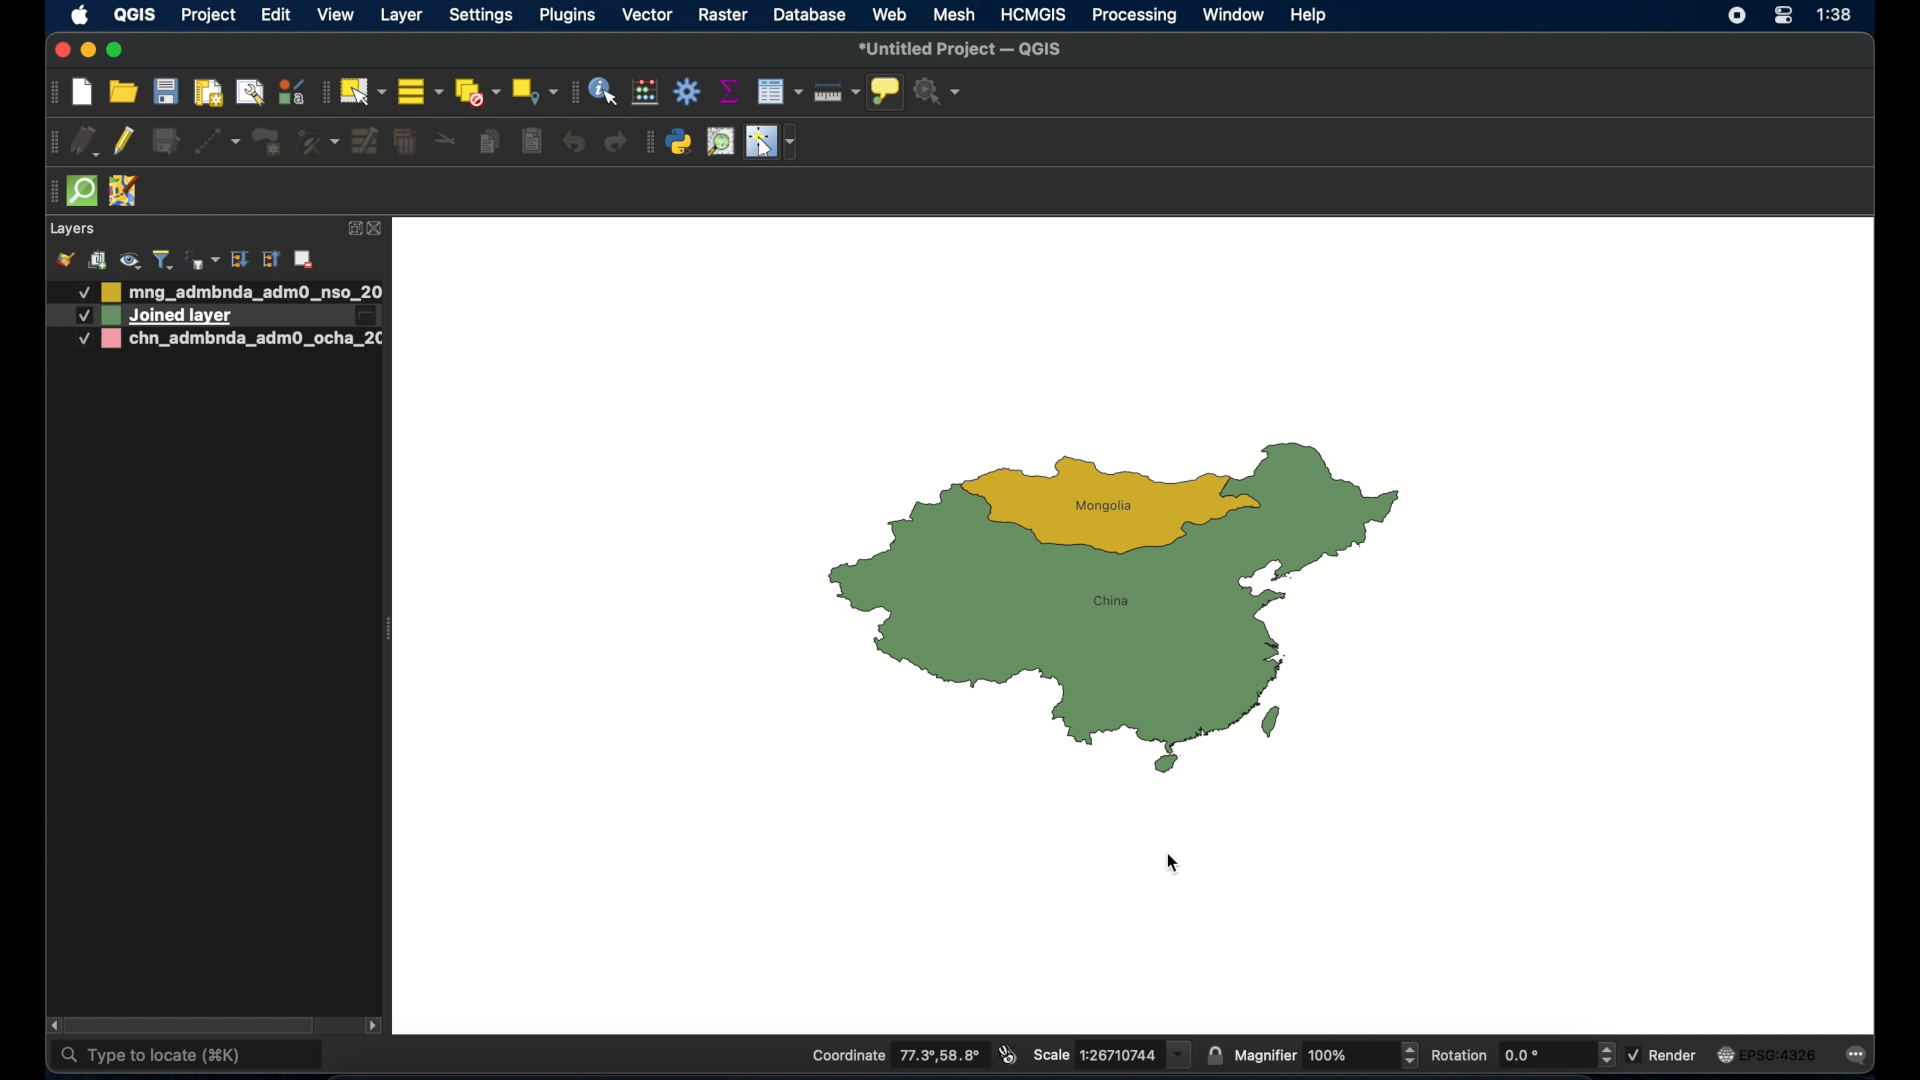  I want to click on print layout, so click(207, 93).